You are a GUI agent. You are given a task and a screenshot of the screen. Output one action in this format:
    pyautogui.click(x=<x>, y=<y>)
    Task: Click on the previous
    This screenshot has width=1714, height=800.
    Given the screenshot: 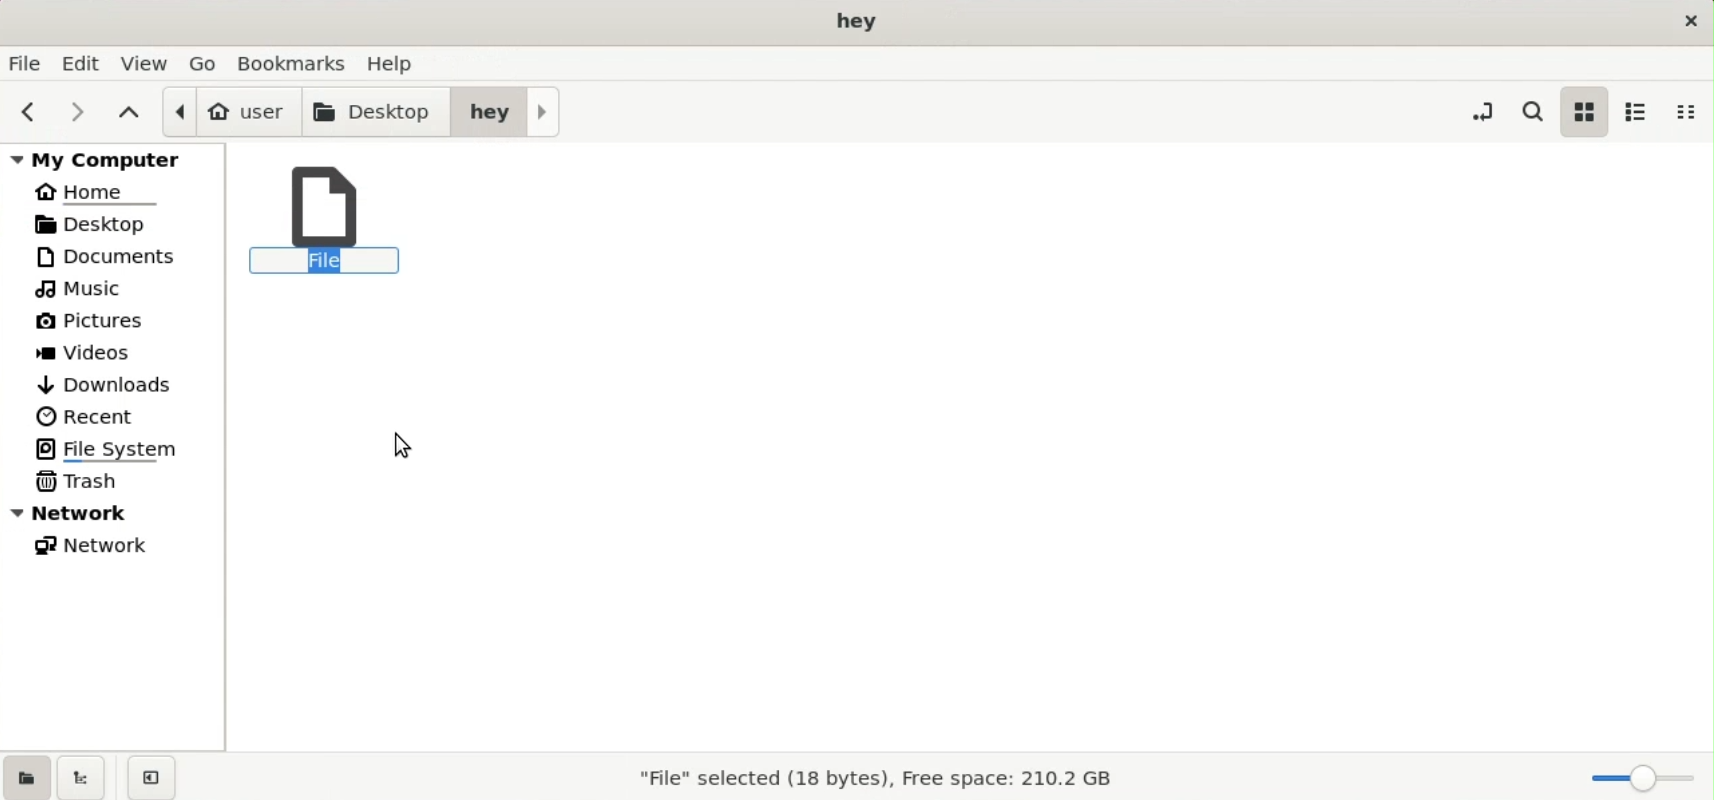 What is the action you would take?
    pyautogui.click(x=25, y=112)
    